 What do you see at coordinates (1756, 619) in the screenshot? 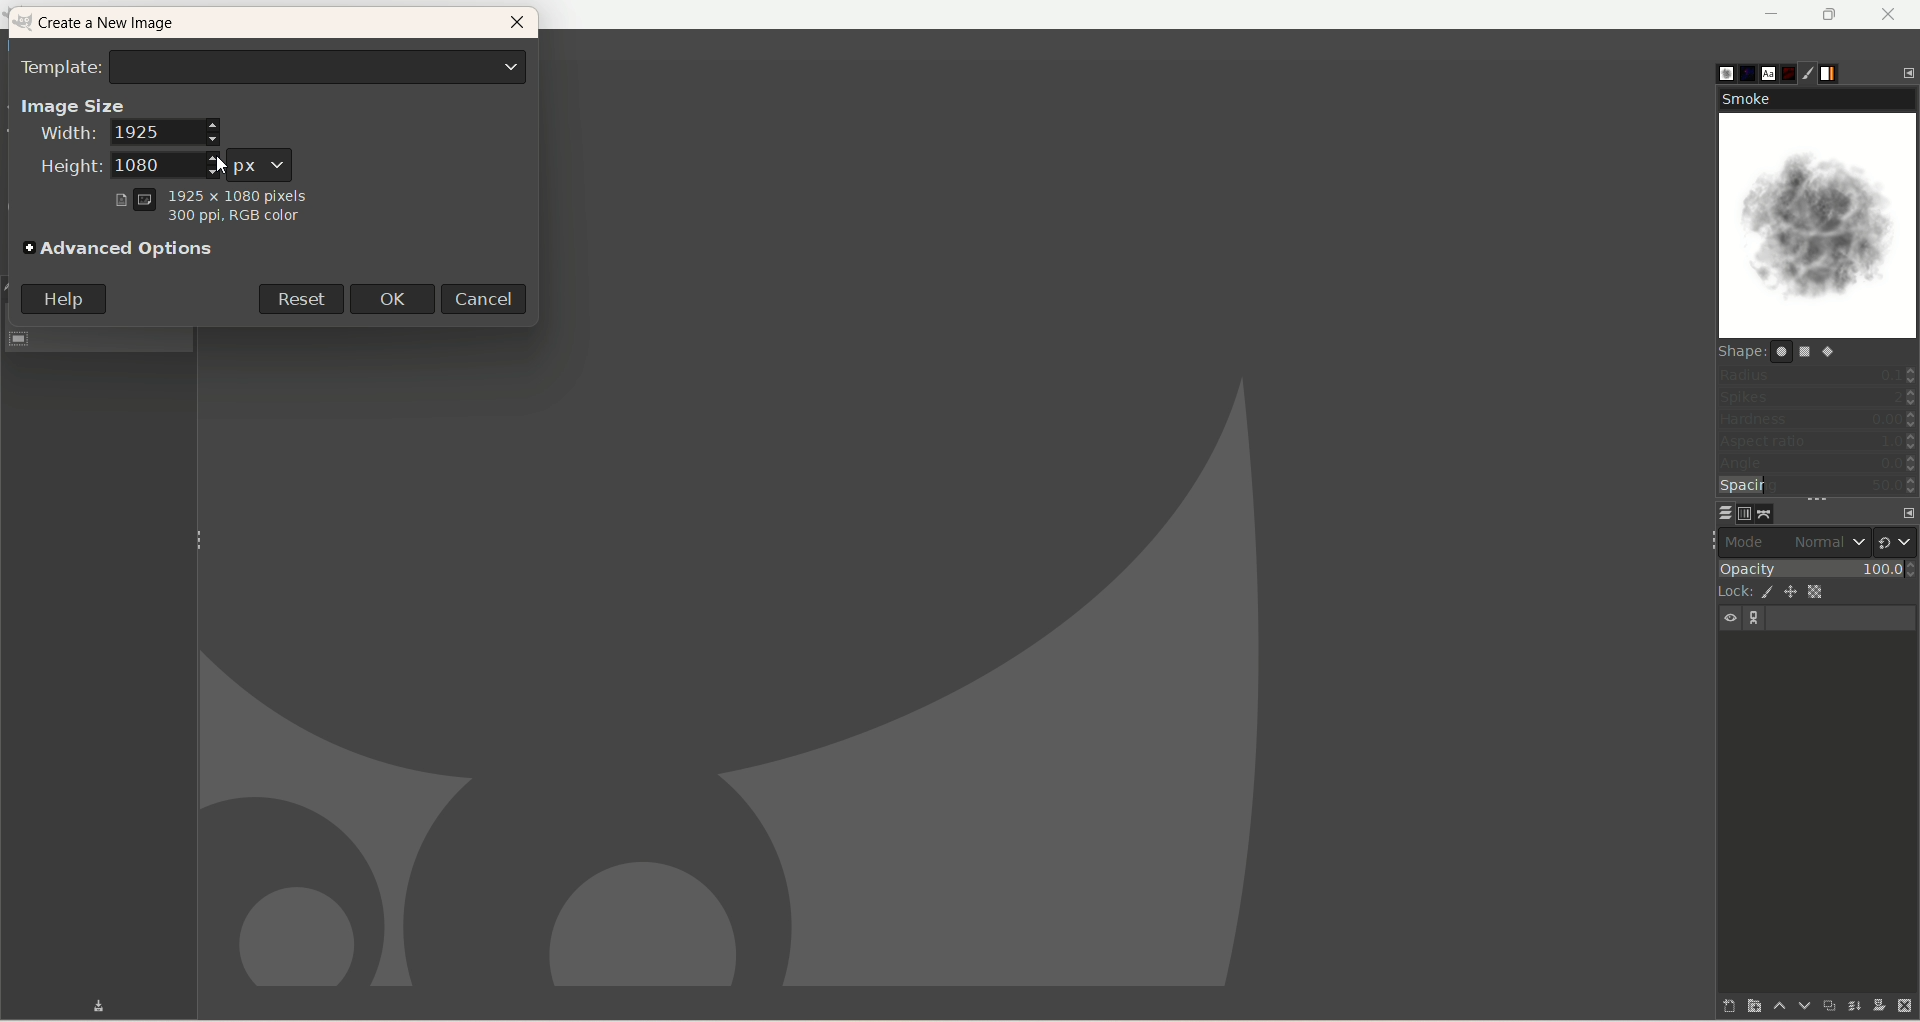
I see `link layer` at bounding box center [1756, 619].